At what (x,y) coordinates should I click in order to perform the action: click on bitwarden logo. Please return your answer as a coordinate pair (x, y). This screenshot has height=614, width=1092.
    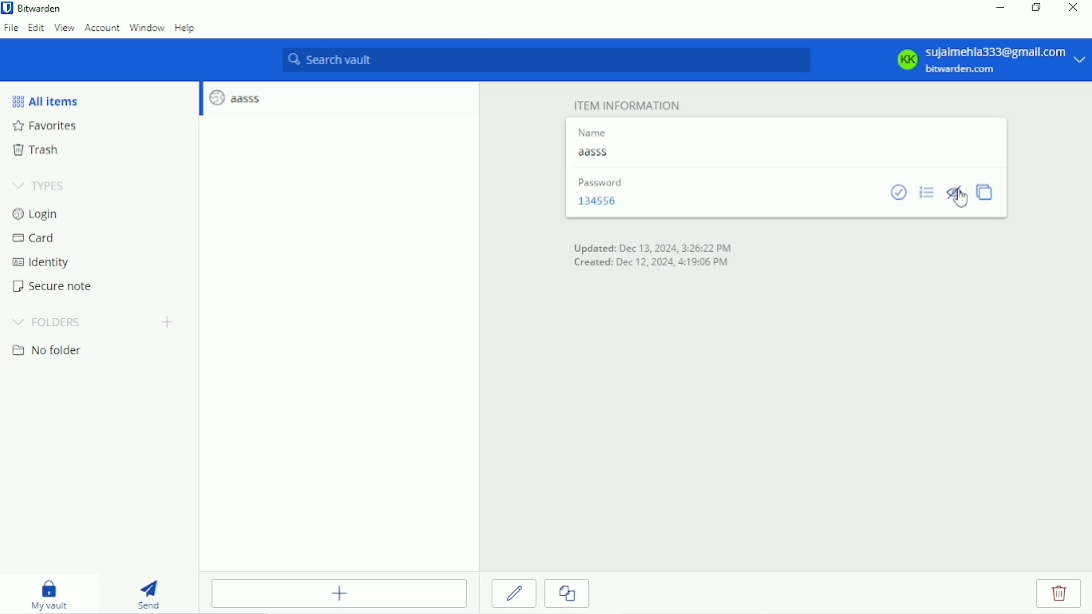
    Looking at the image, I should click on (9, 10).